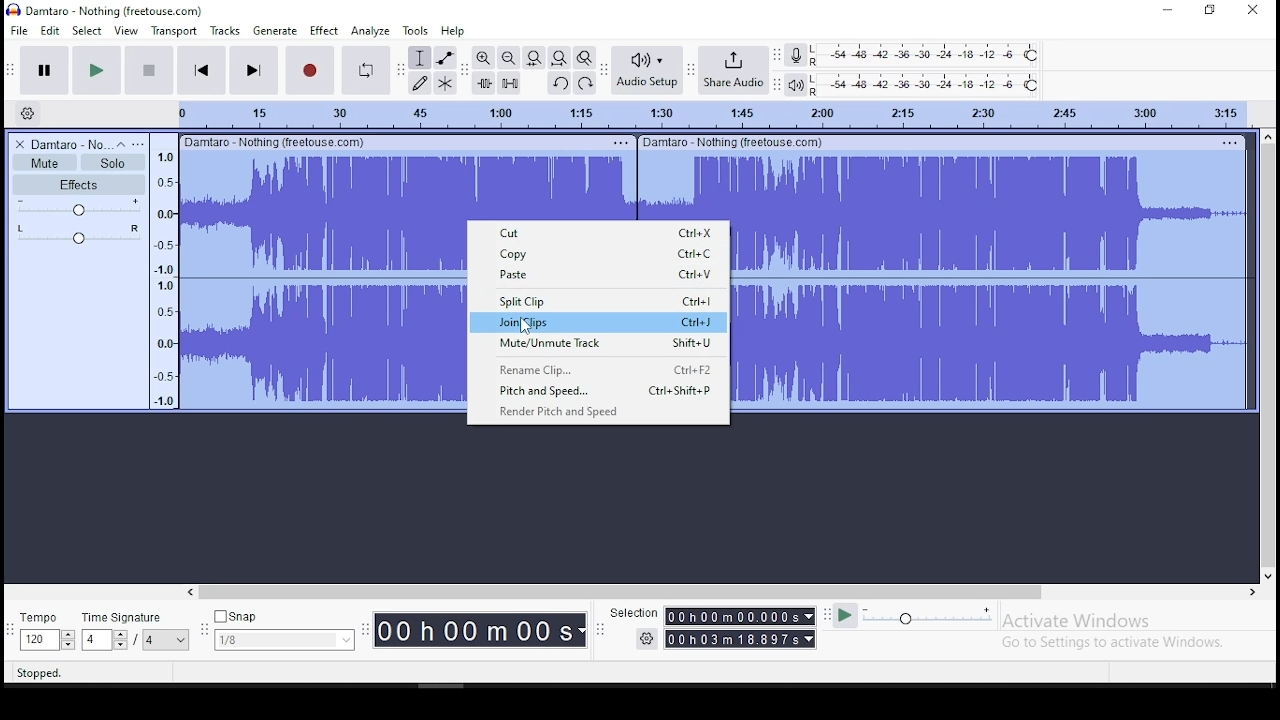  I want to click on pitch and speed ctrl+shift+P, so click(607, 392).